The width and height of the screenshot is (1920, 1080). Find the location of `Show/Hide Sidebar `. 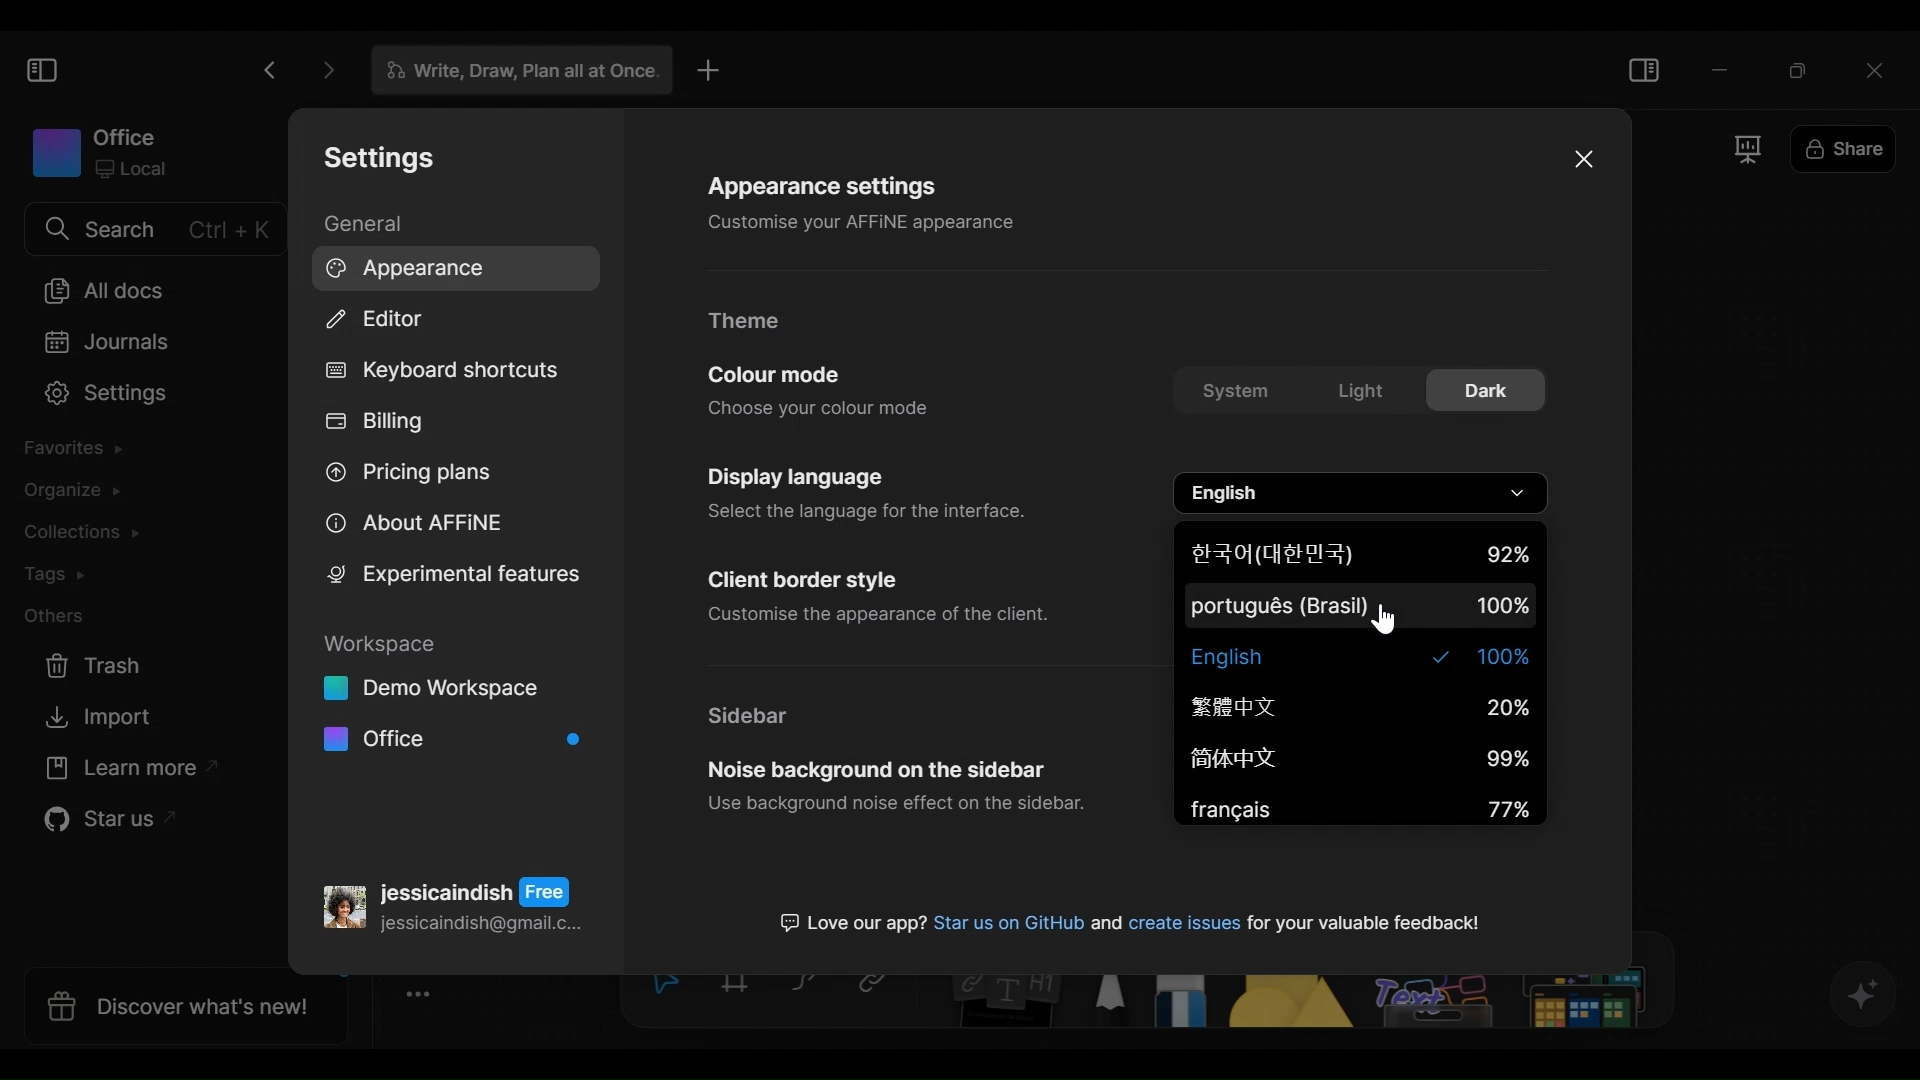

Show/Hide Sidebar  is located at coordinates (1646, 67).